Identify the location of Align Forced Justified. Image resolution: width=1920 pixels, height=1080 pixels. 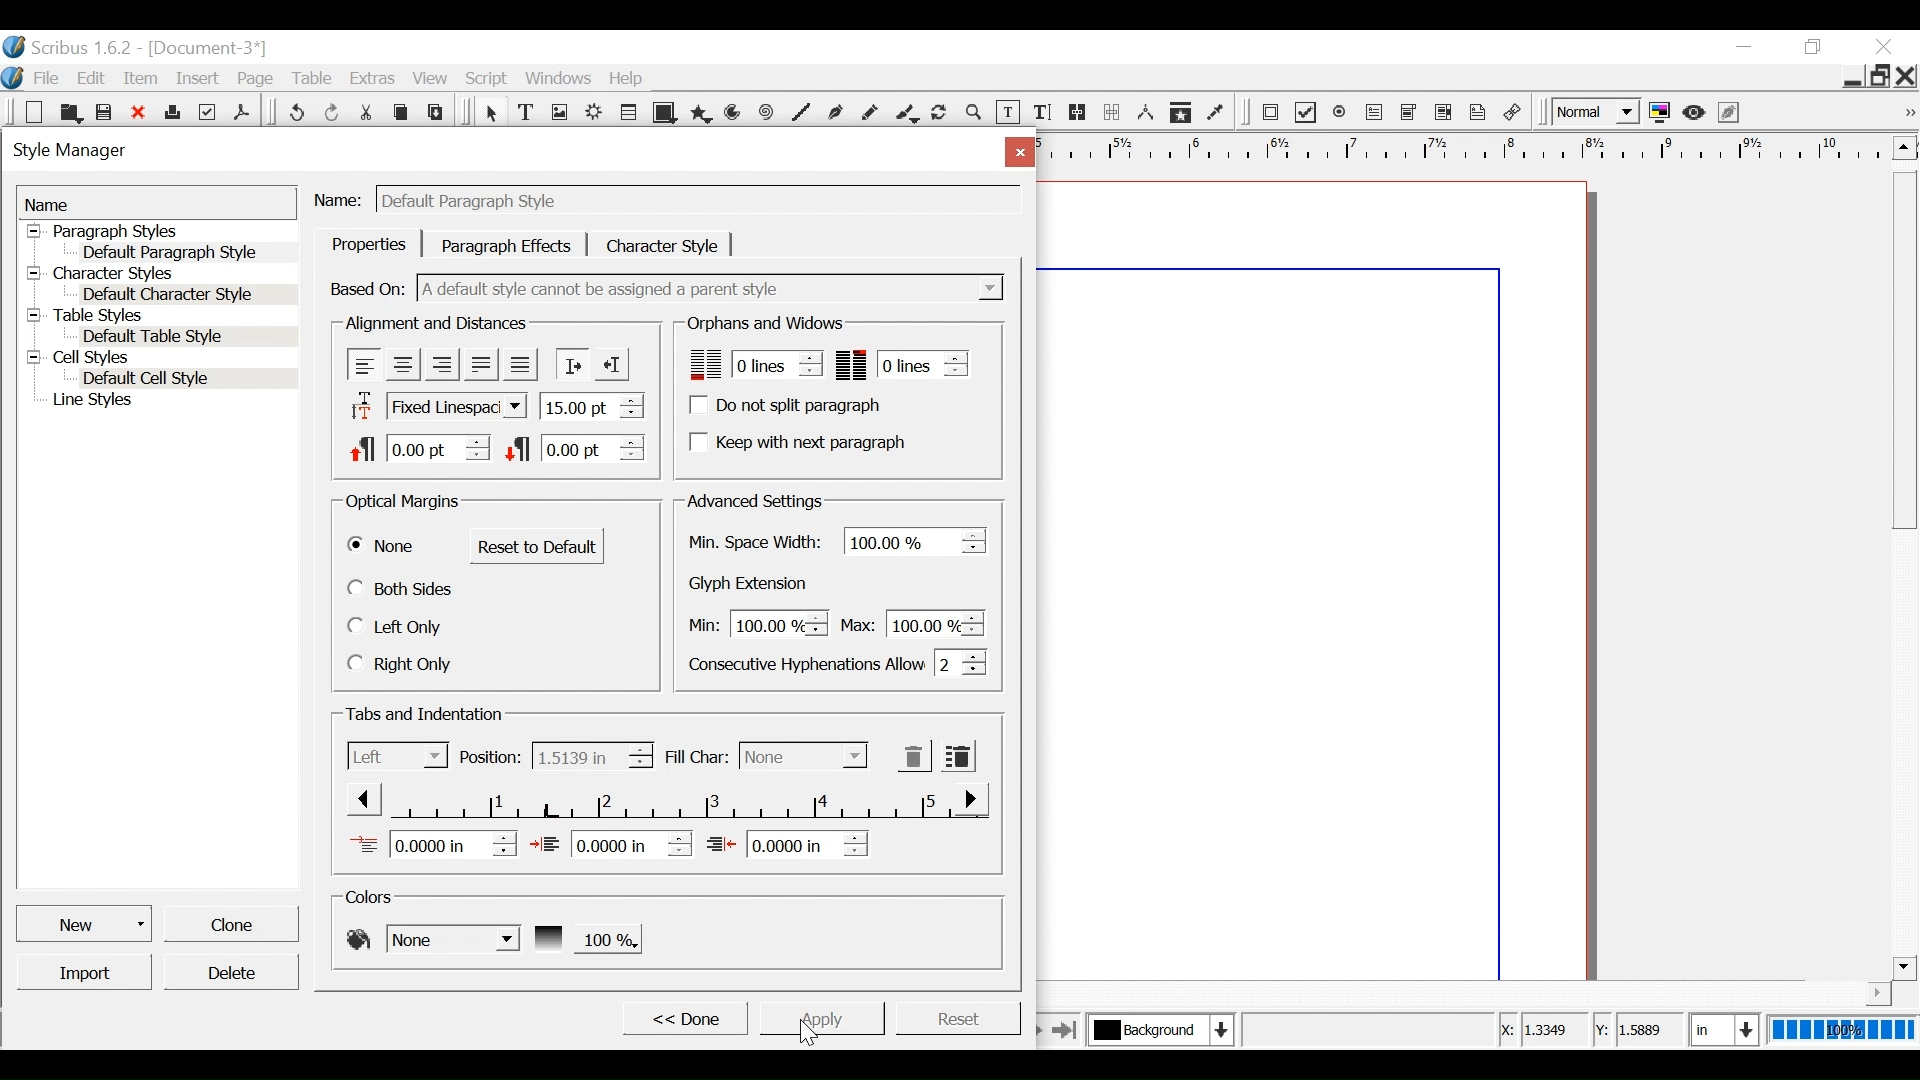
(520, 365).